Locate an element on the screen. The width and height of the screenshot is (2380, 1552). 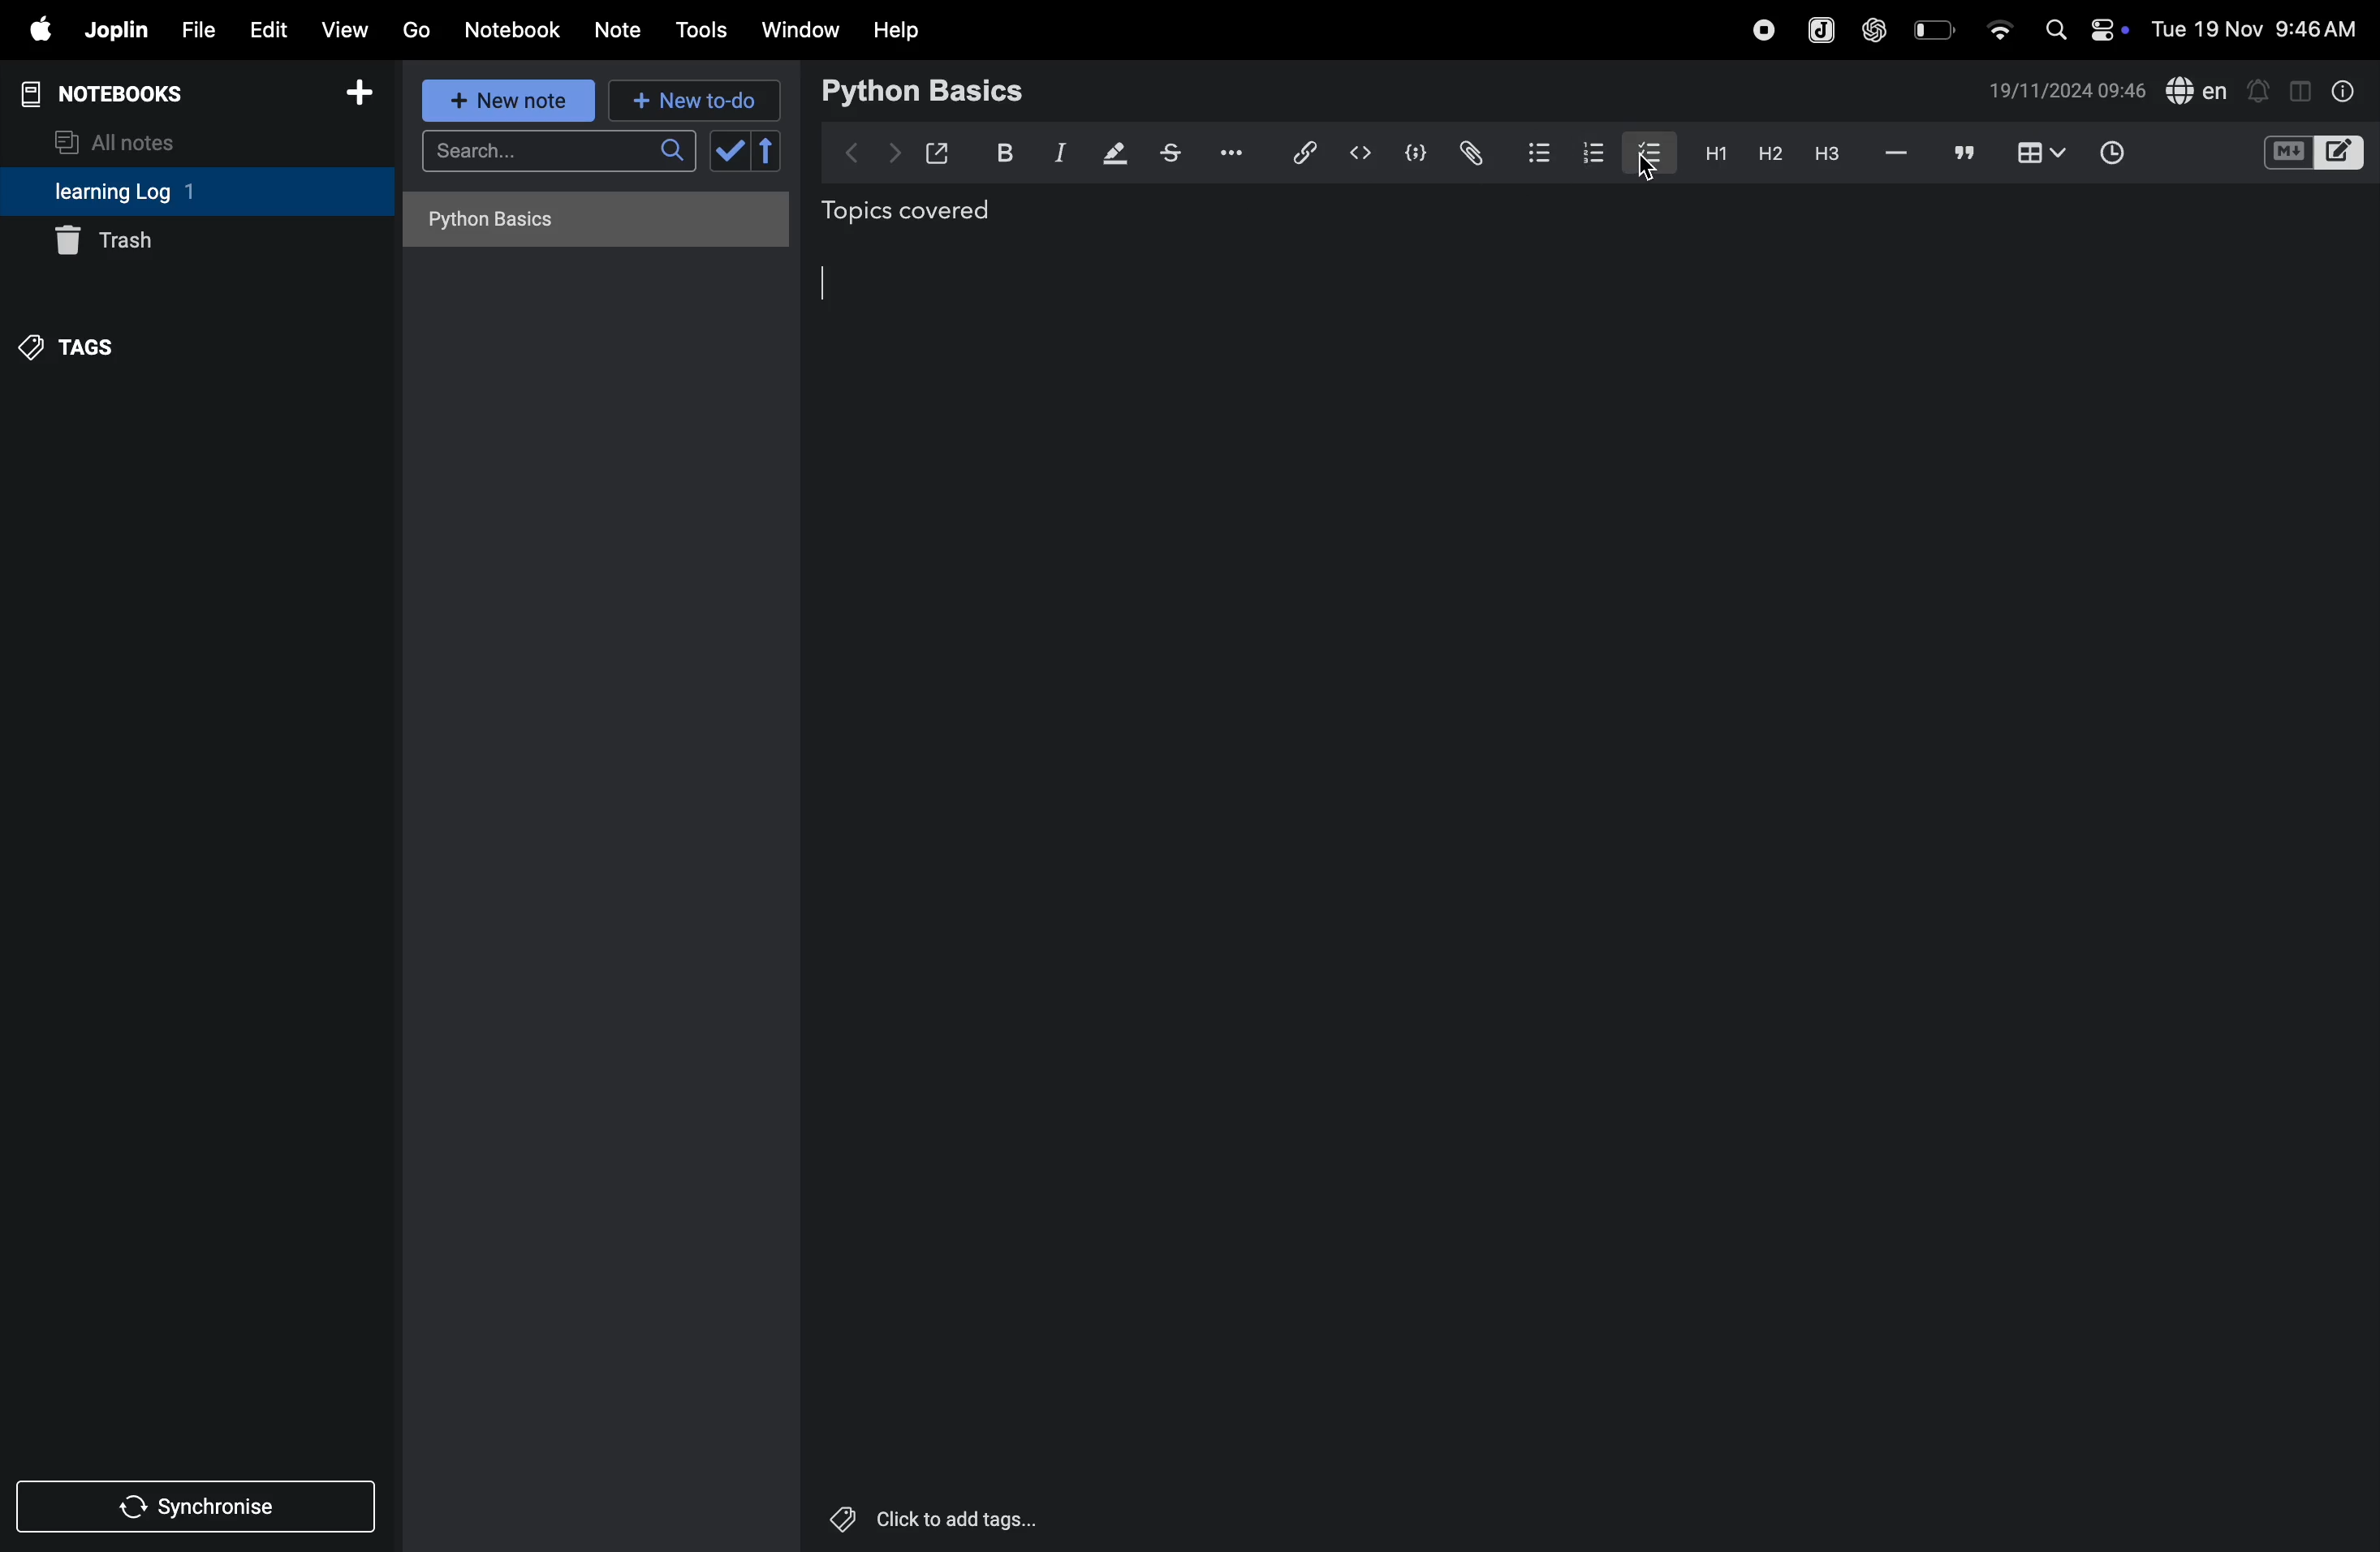
date and time is located at coordinates (2067, 91).